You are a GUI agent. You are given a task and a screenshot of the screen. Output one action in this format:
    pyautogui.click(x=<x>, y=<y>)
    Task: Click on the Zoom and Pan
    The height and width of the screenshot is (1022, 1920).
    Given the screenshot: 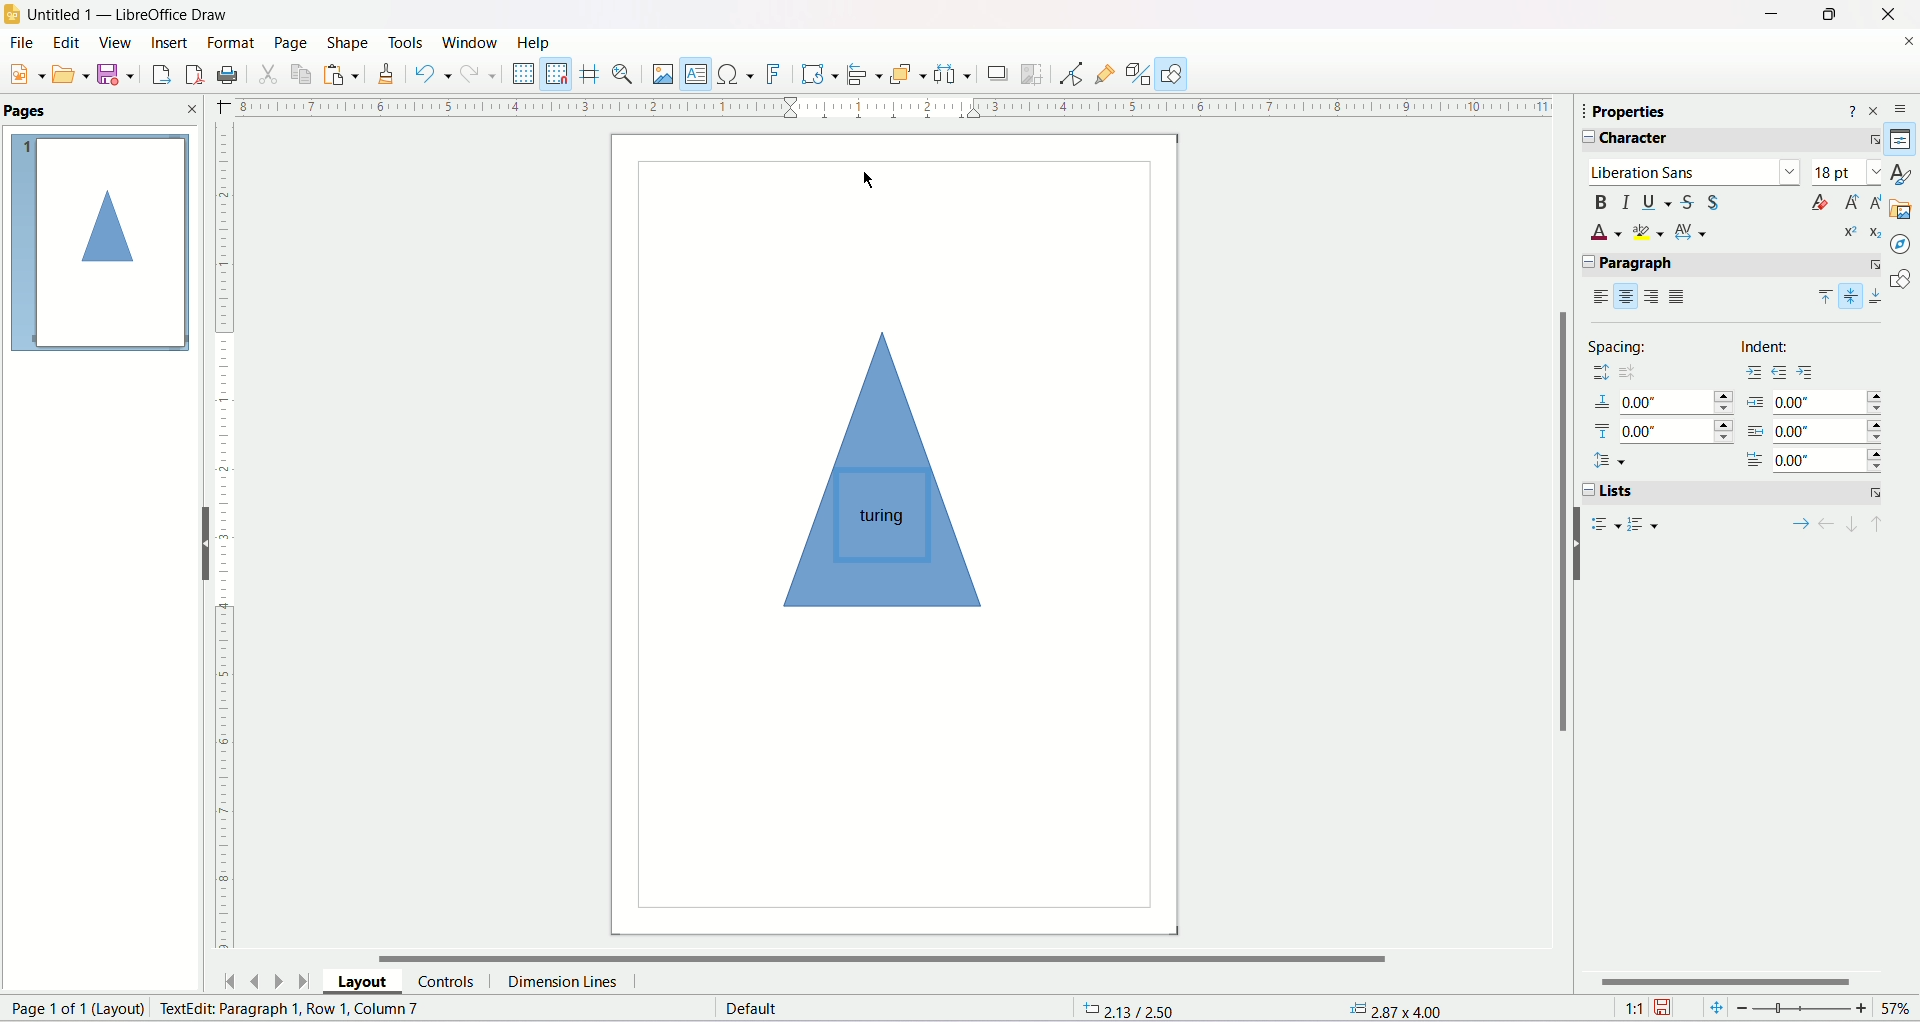 What is the action you would take?
    pyautogui.click(x=622, y=76)
    